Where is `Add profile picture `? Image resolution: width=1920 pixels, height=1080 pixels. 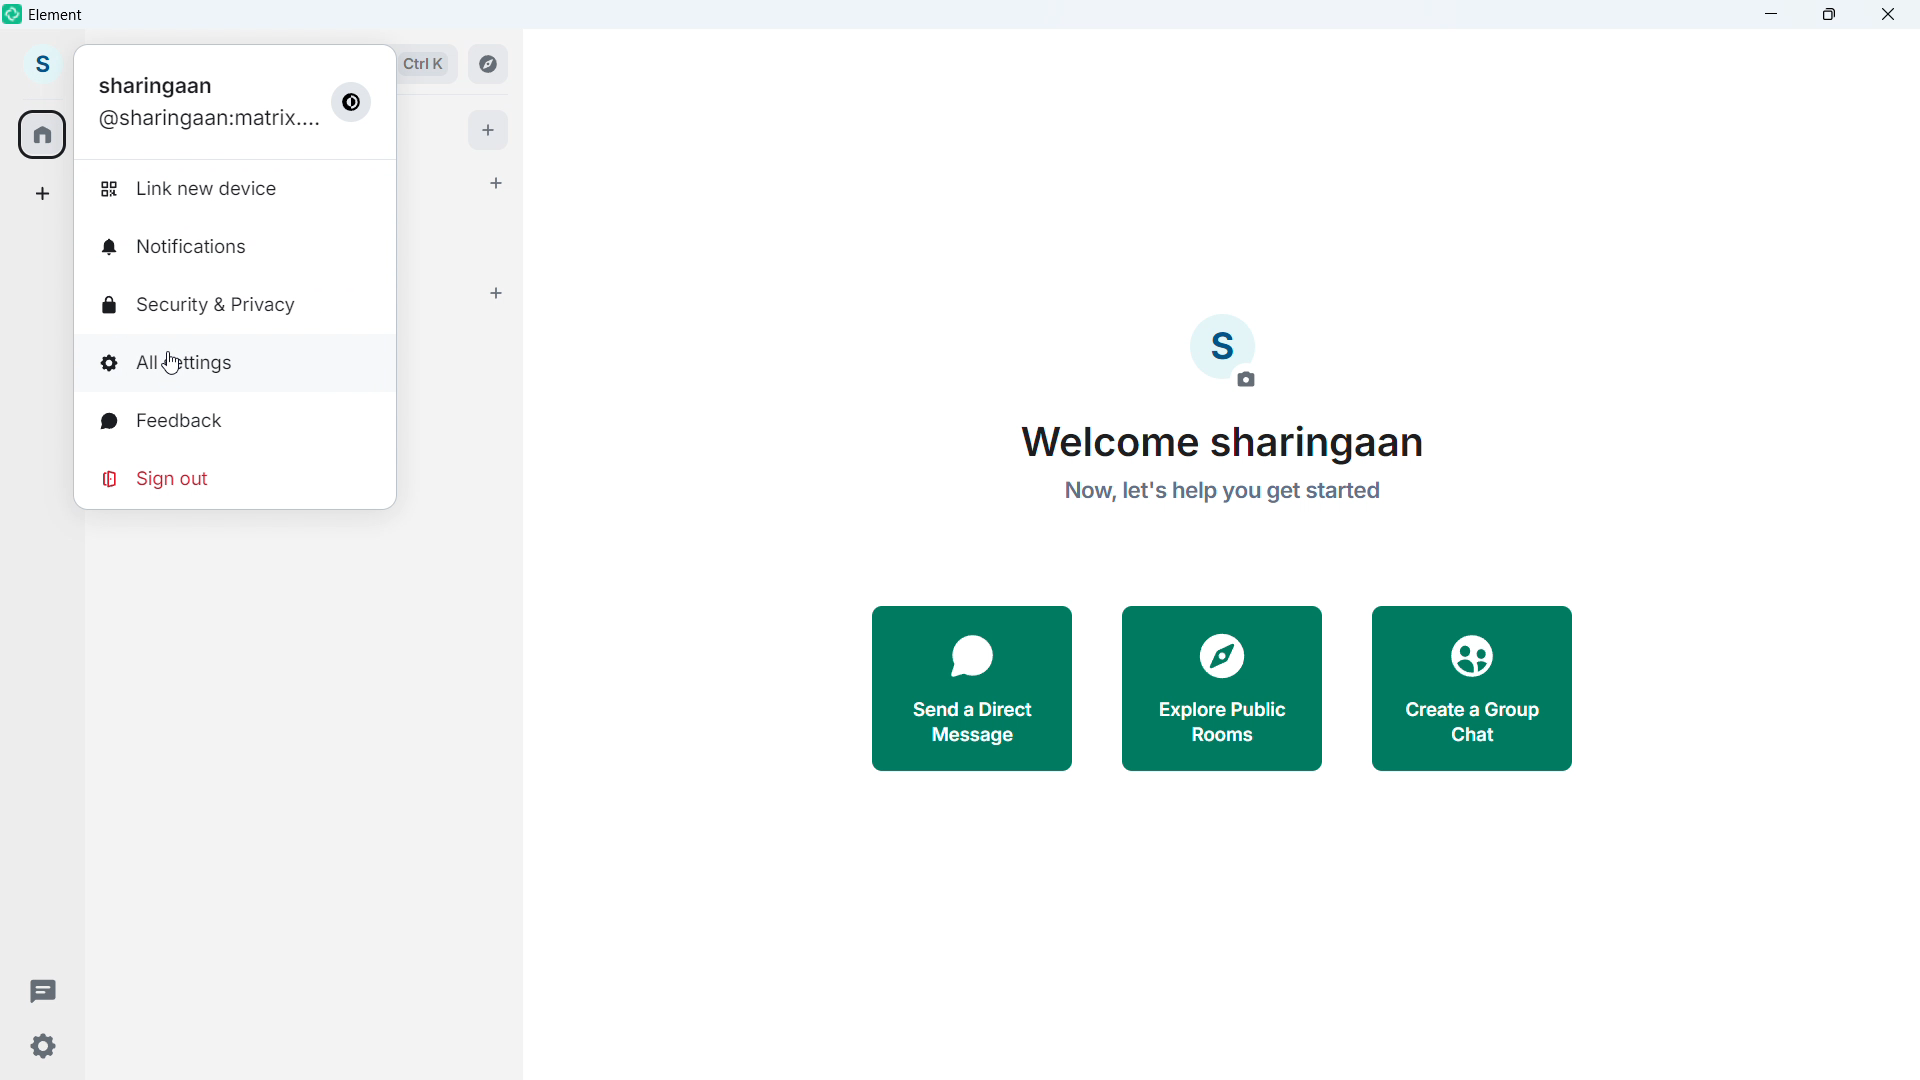
Add profile picture  is located at coordinates (1230, 350).